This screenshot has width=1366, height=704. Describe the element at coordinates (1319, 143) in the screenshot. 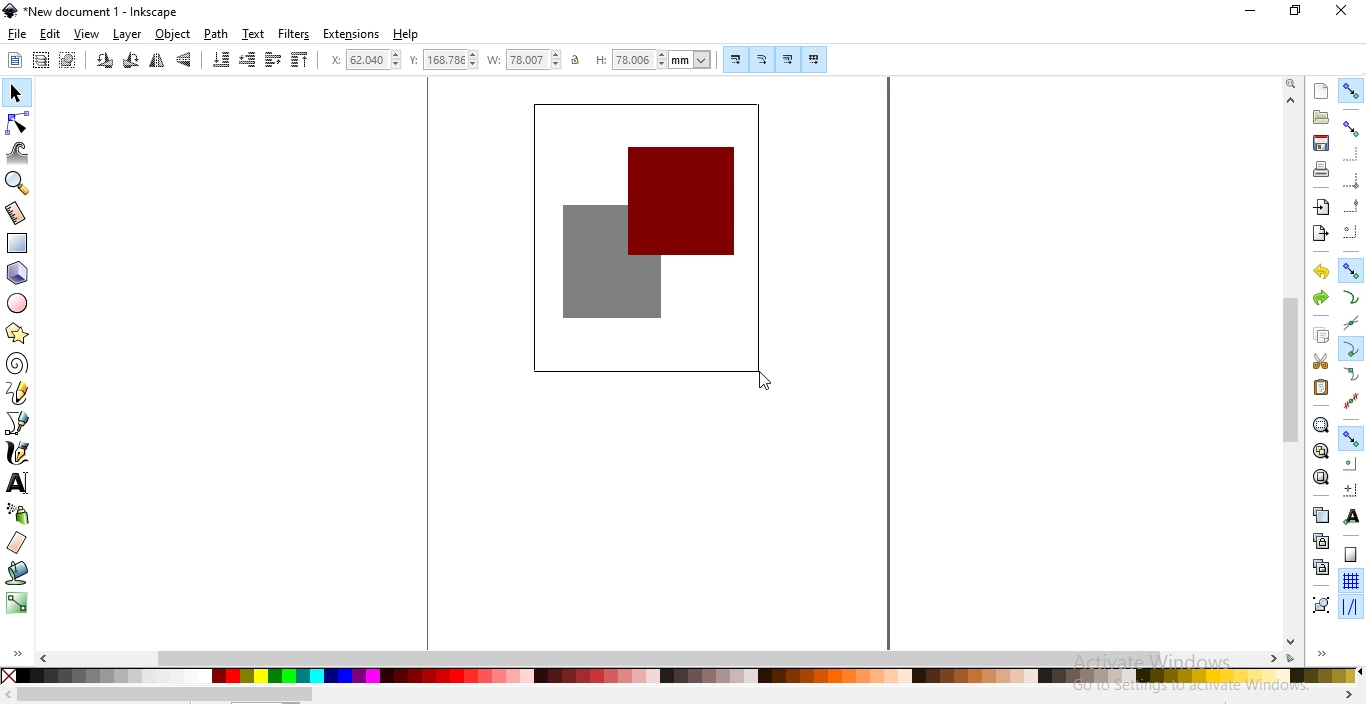

I see `save document` at that location.